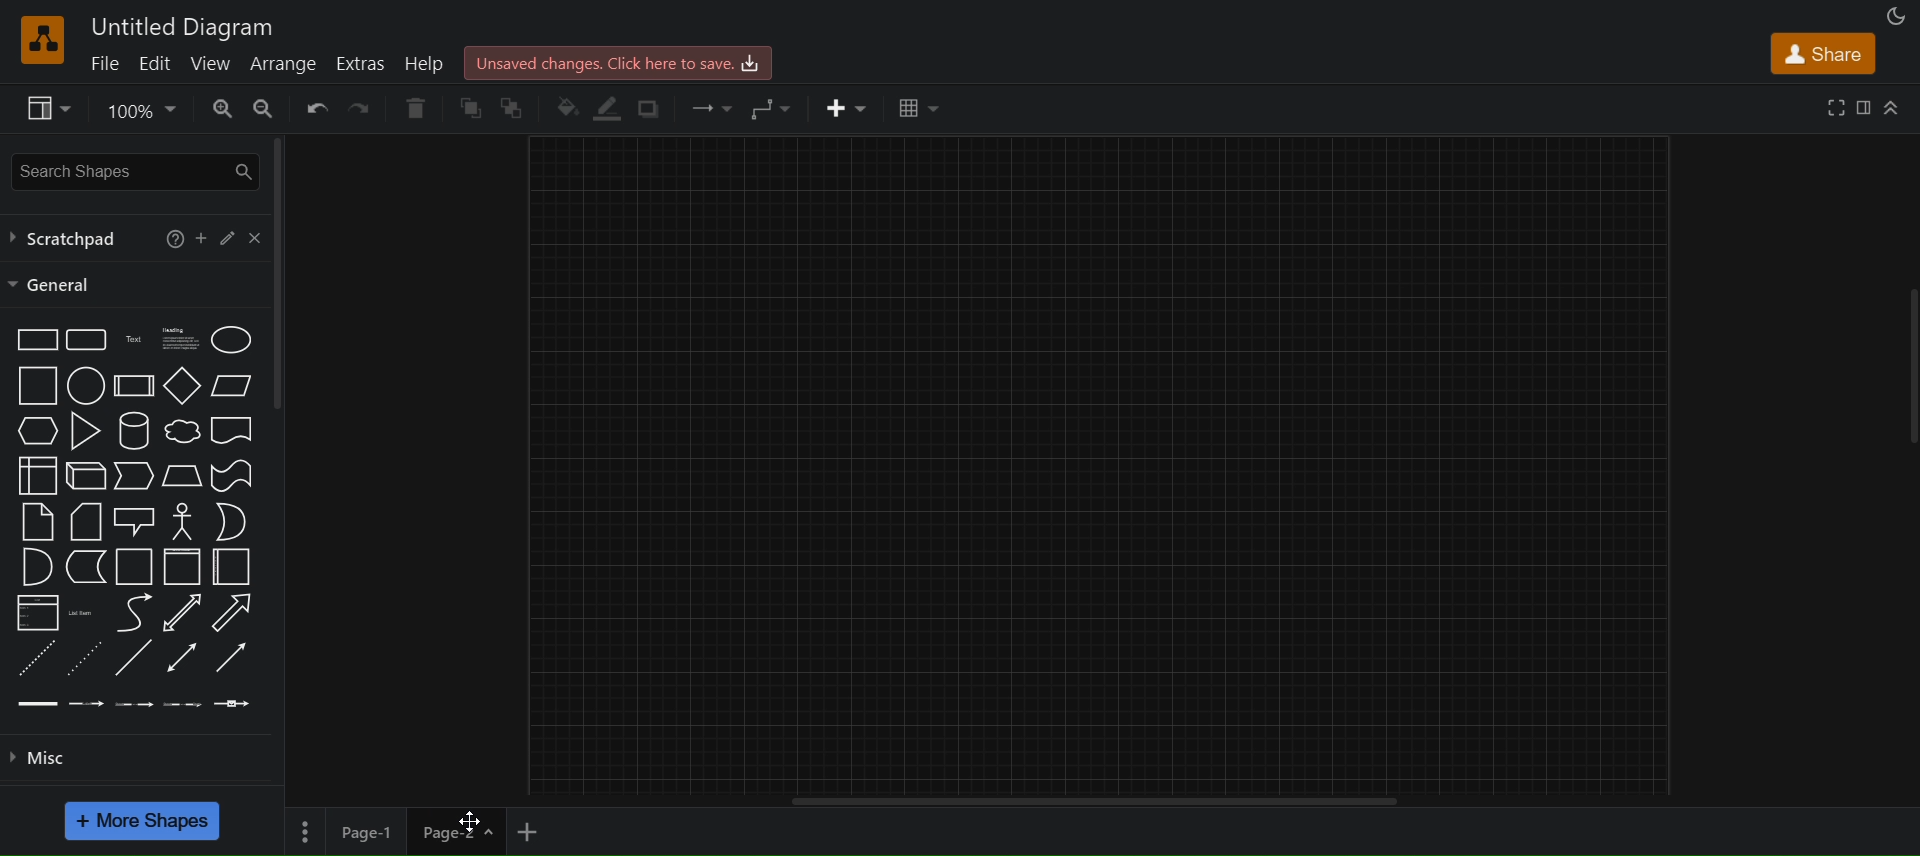 This screenshot has height=856, width=1920. I want to click on tape, so click(231, 475).